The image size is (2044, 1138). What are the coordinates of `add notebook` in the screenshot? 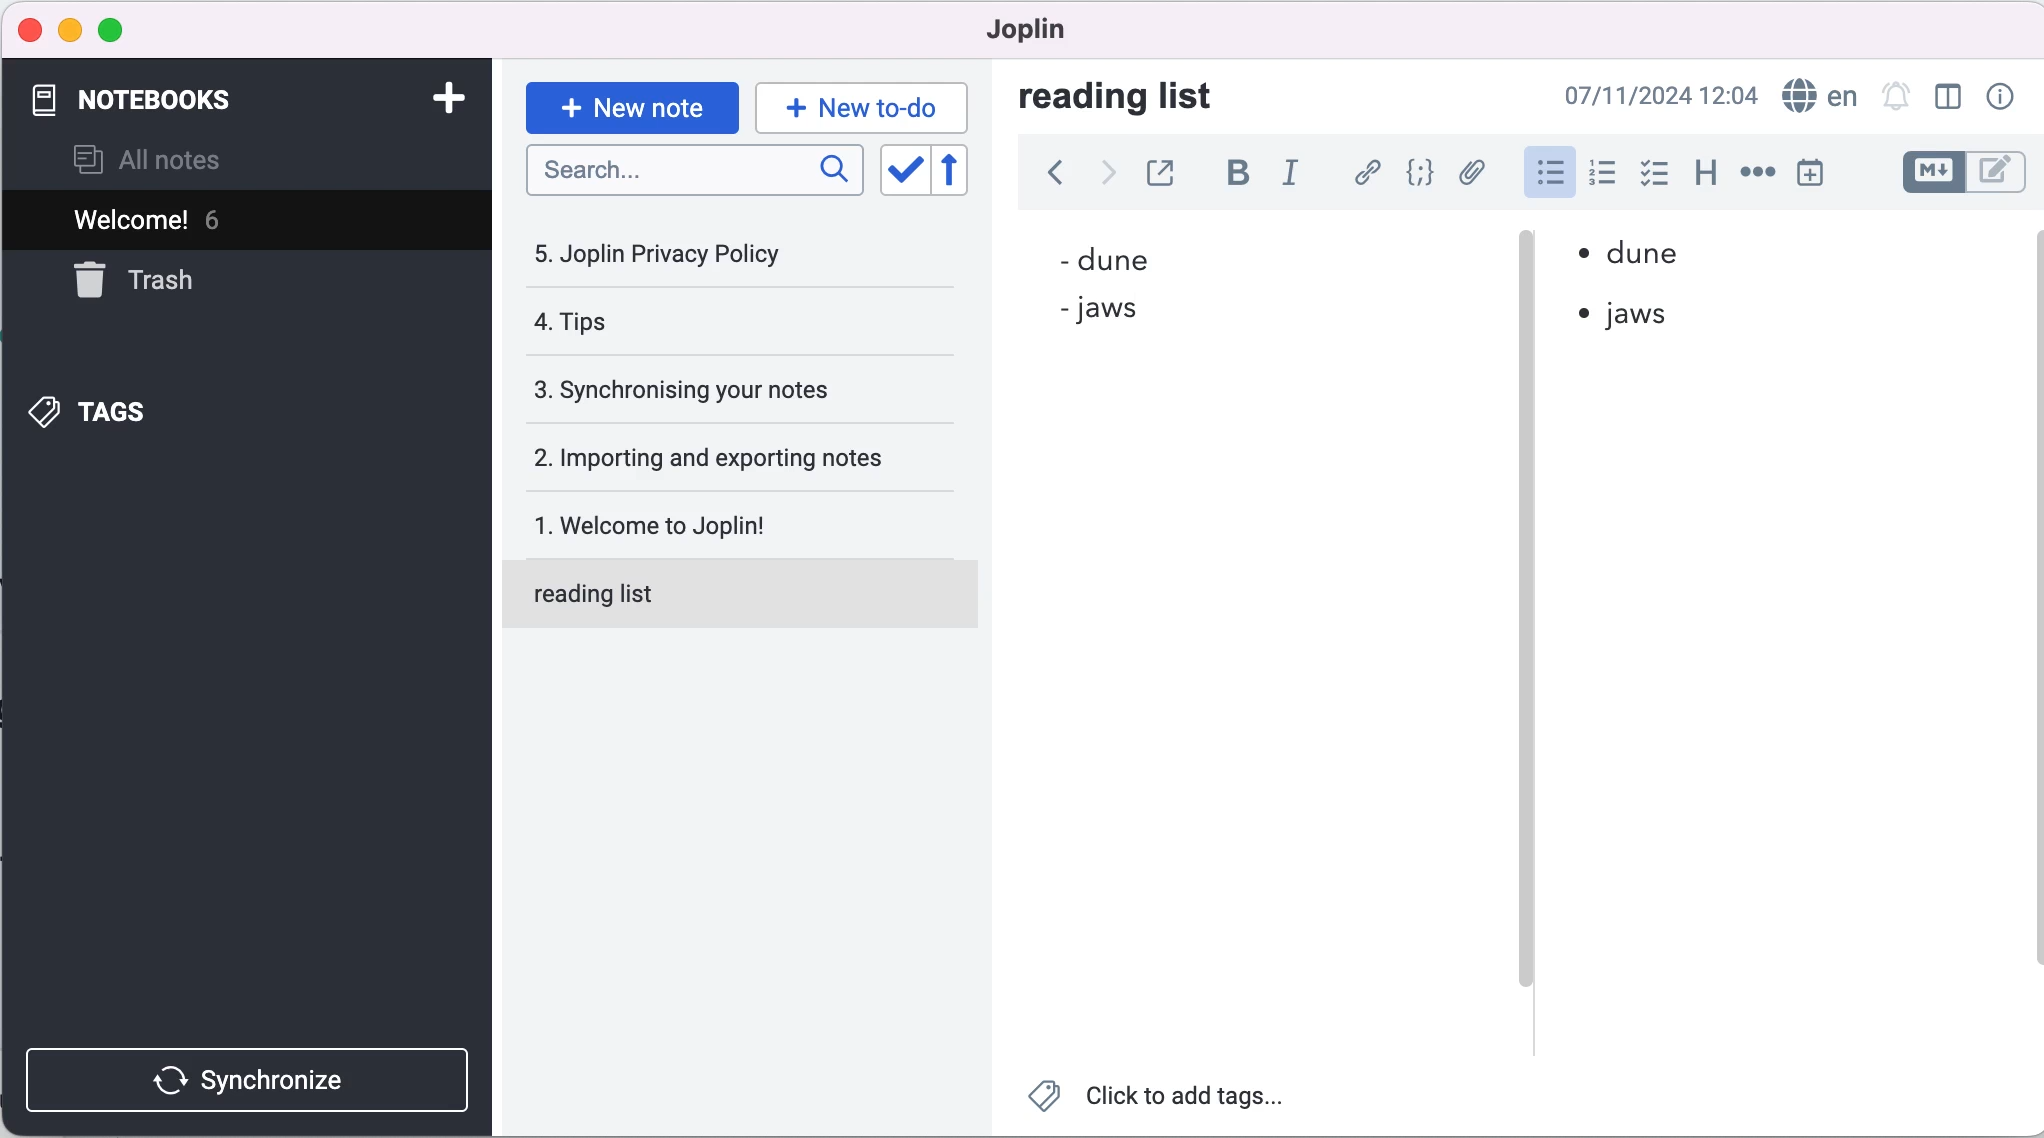 It's located at (454, 98).